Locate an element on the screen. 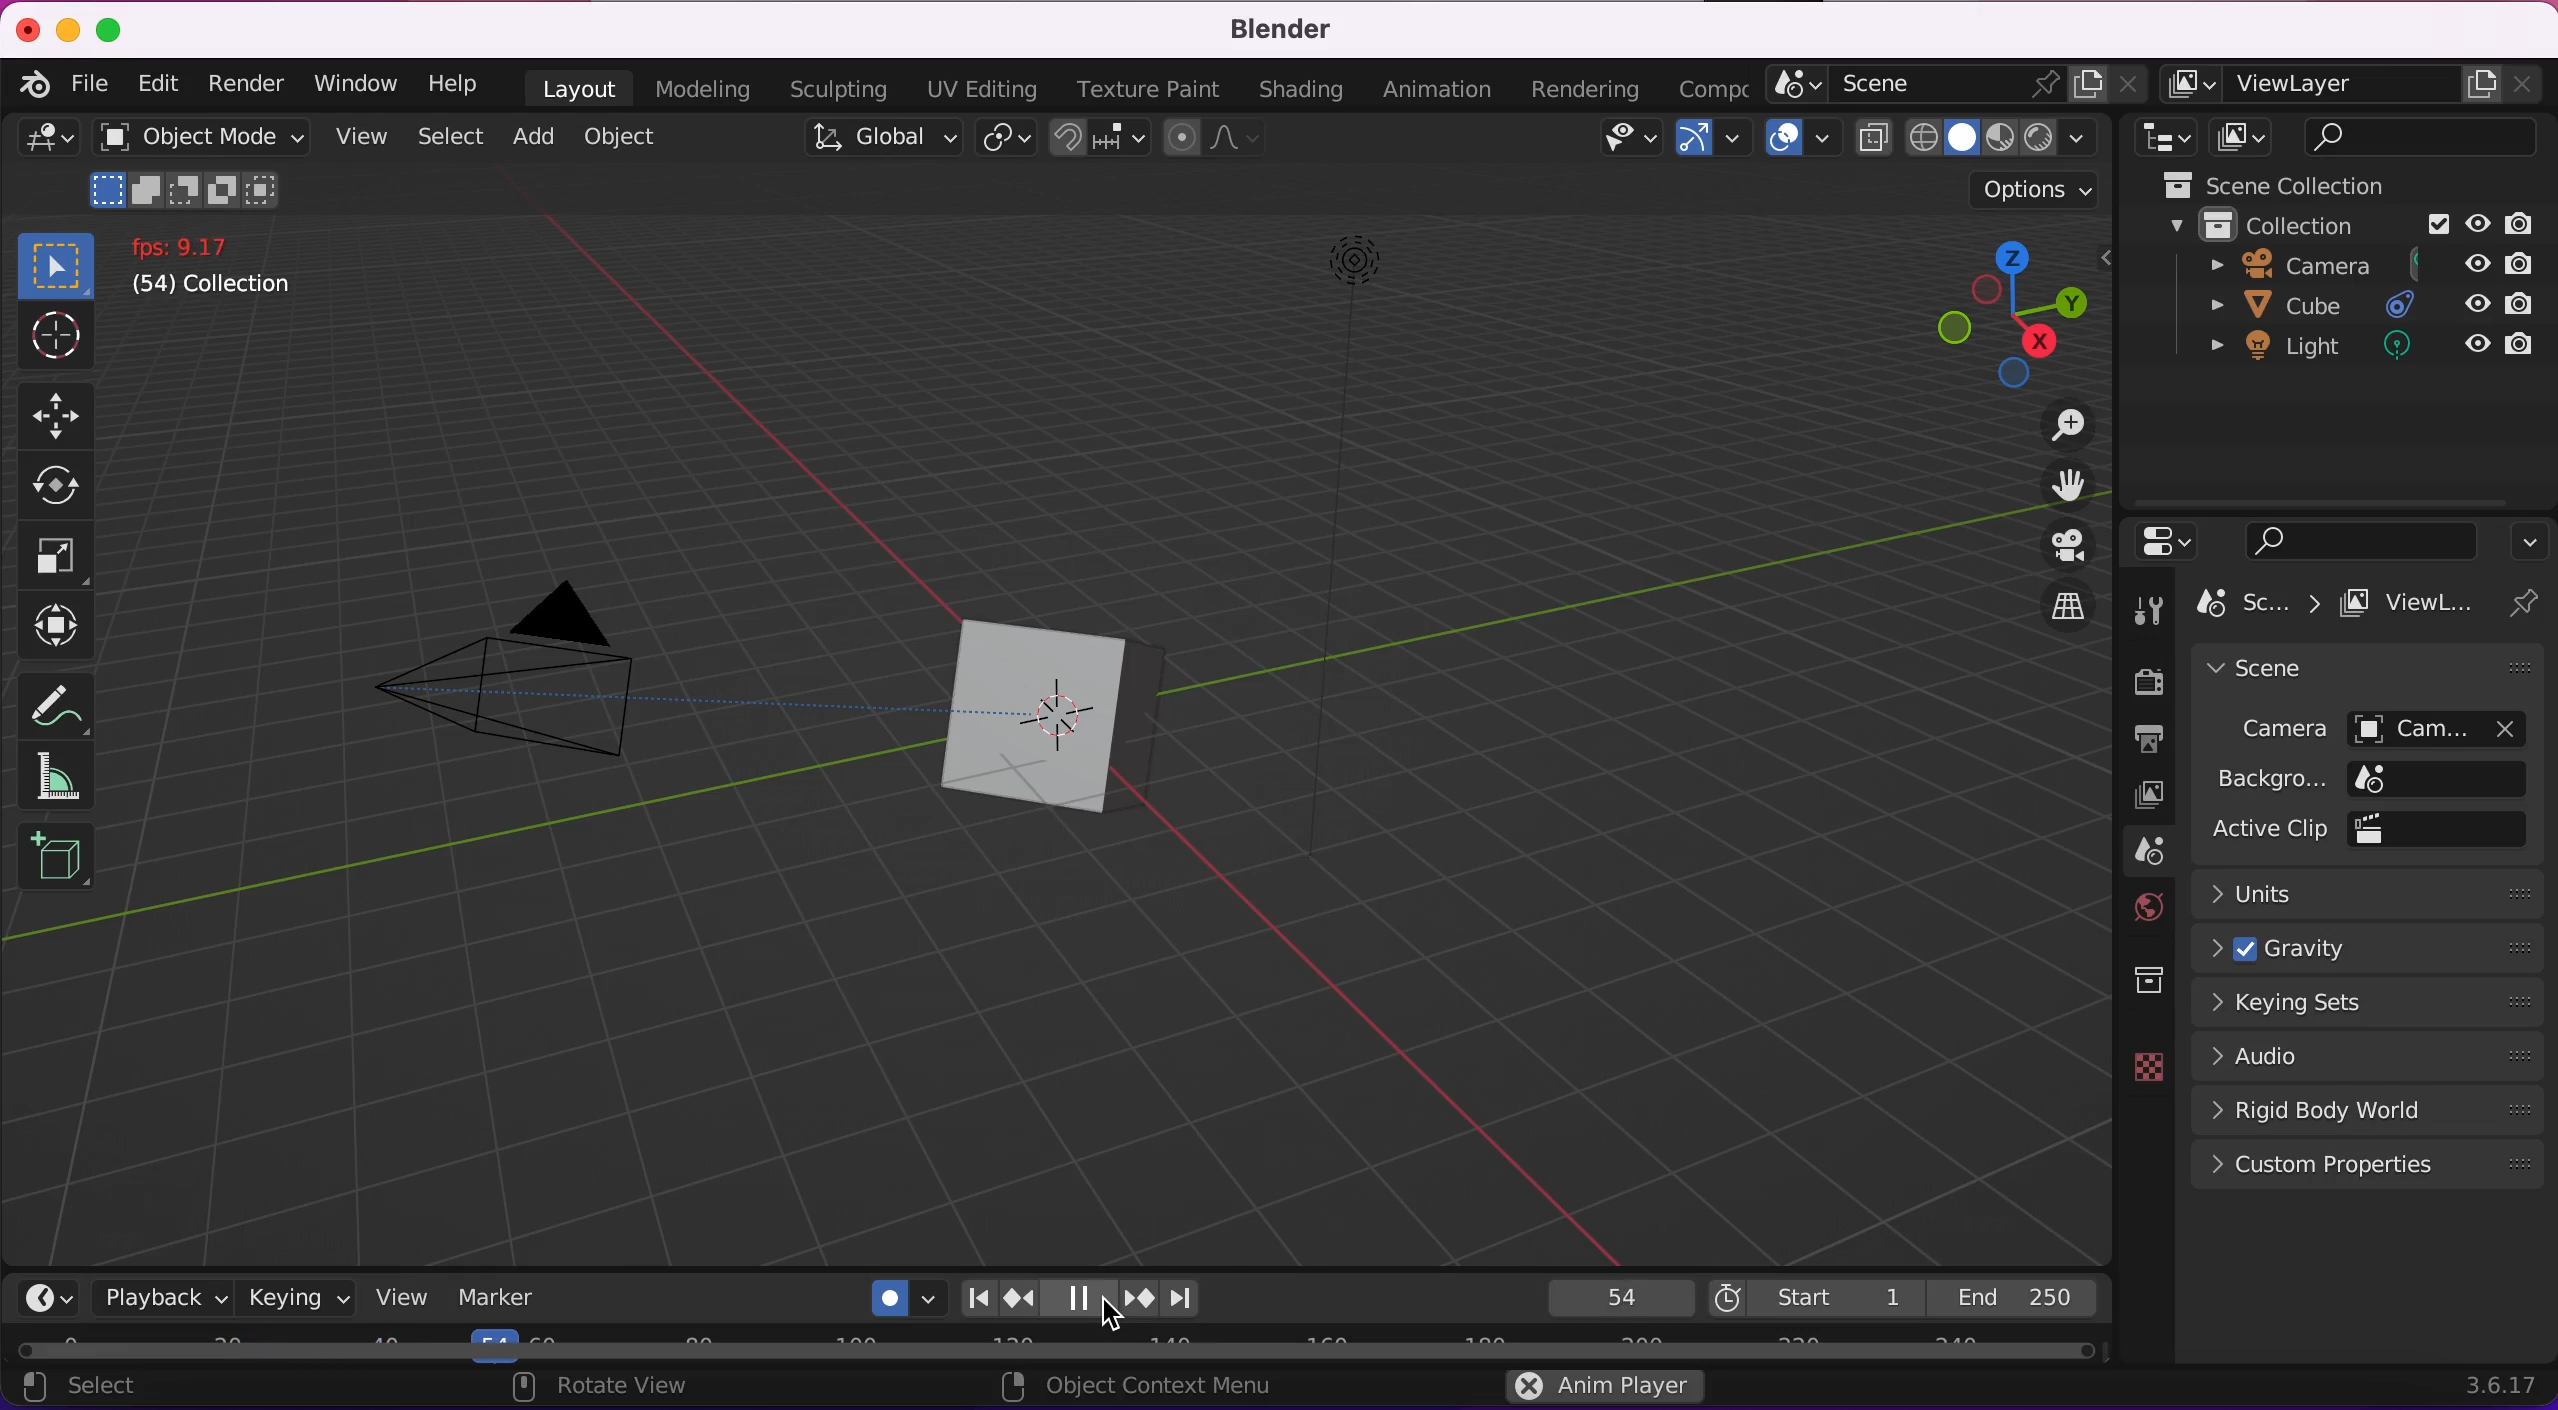 This screenshot has height=1410, width=2558. window is located at coordinates (353, 85).